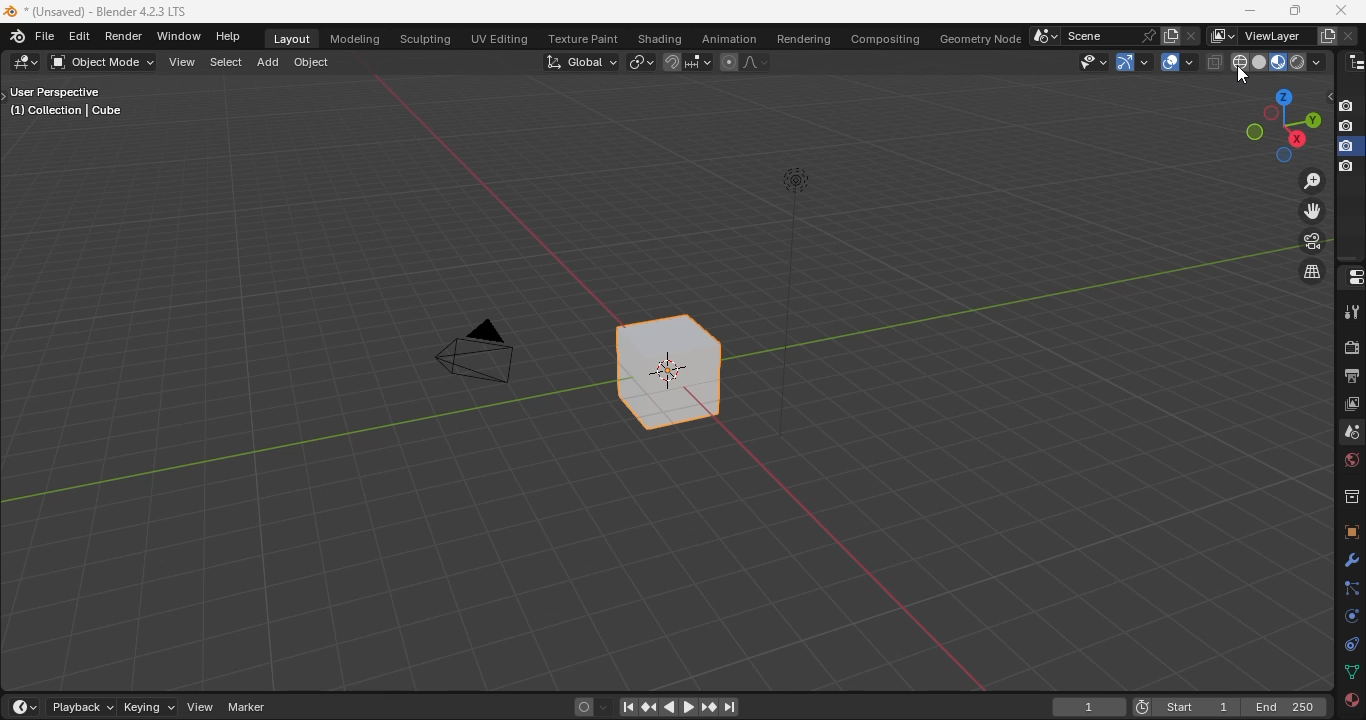 The image size is (1366, 720). What do you see at coordinates (1311, 211) in the screenshot?
I see `move the view` at bounding box center [1311, 211].